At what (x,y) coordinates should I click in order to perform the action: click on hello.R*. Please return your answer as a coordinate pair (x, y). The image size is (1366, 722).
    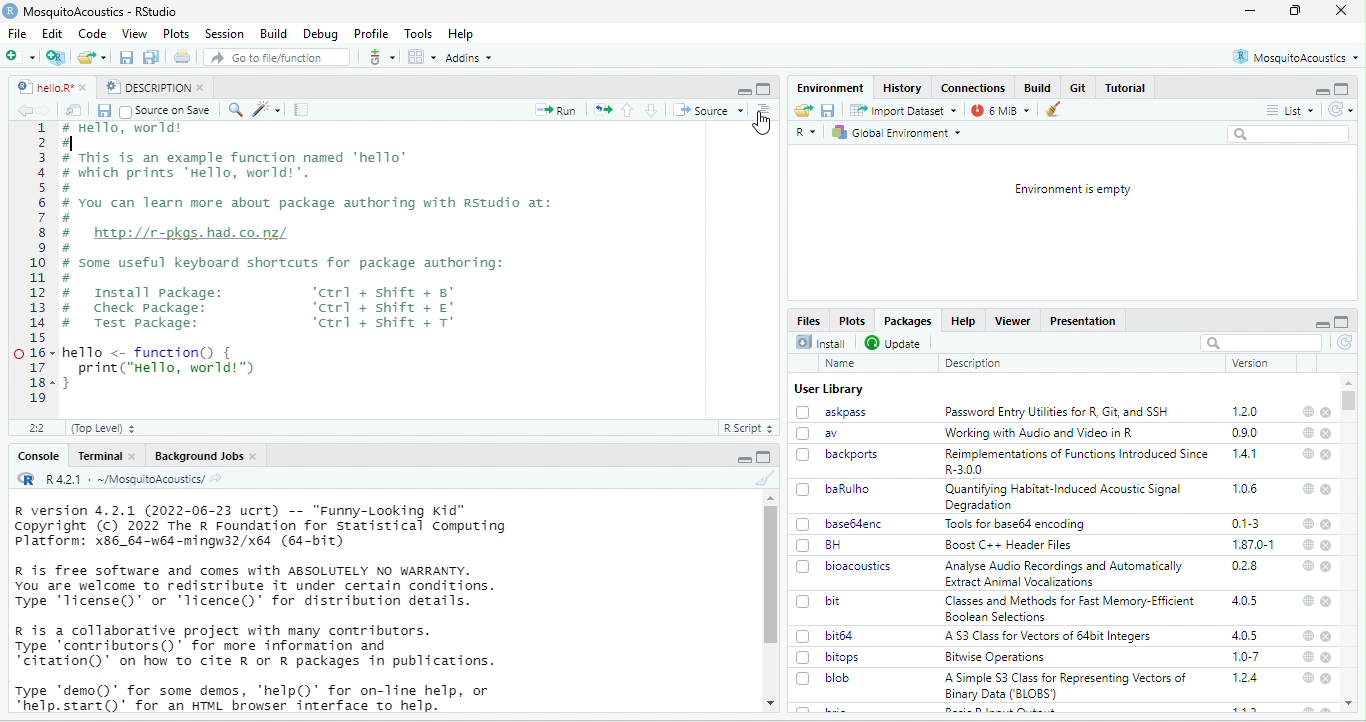
    Looking at the image, I should click on (51, 87).